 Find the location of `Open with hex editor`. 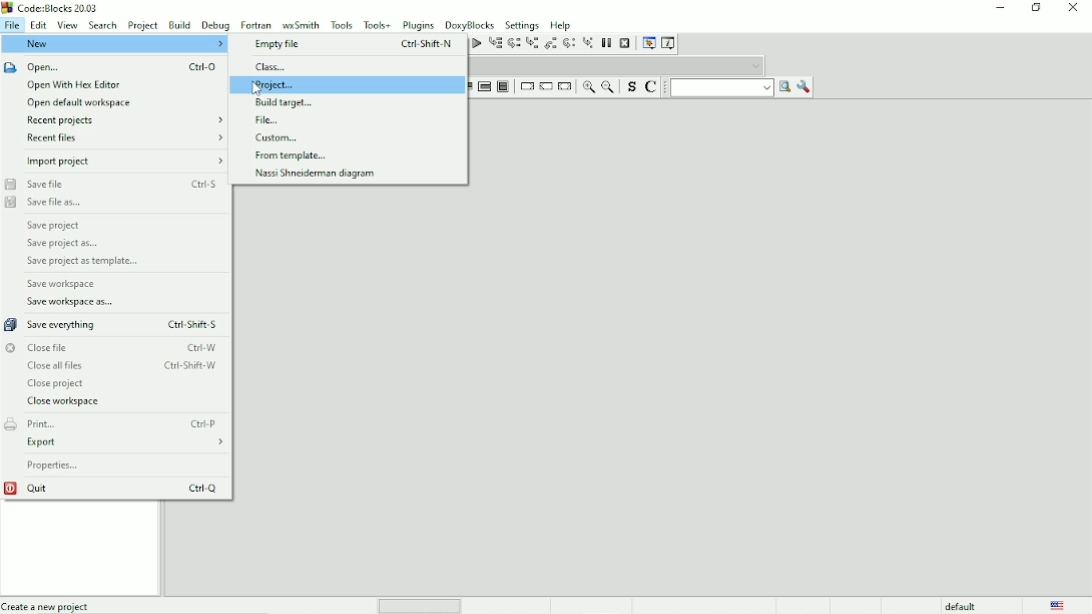

Open with hex editor is located at coordinates (74, 86).